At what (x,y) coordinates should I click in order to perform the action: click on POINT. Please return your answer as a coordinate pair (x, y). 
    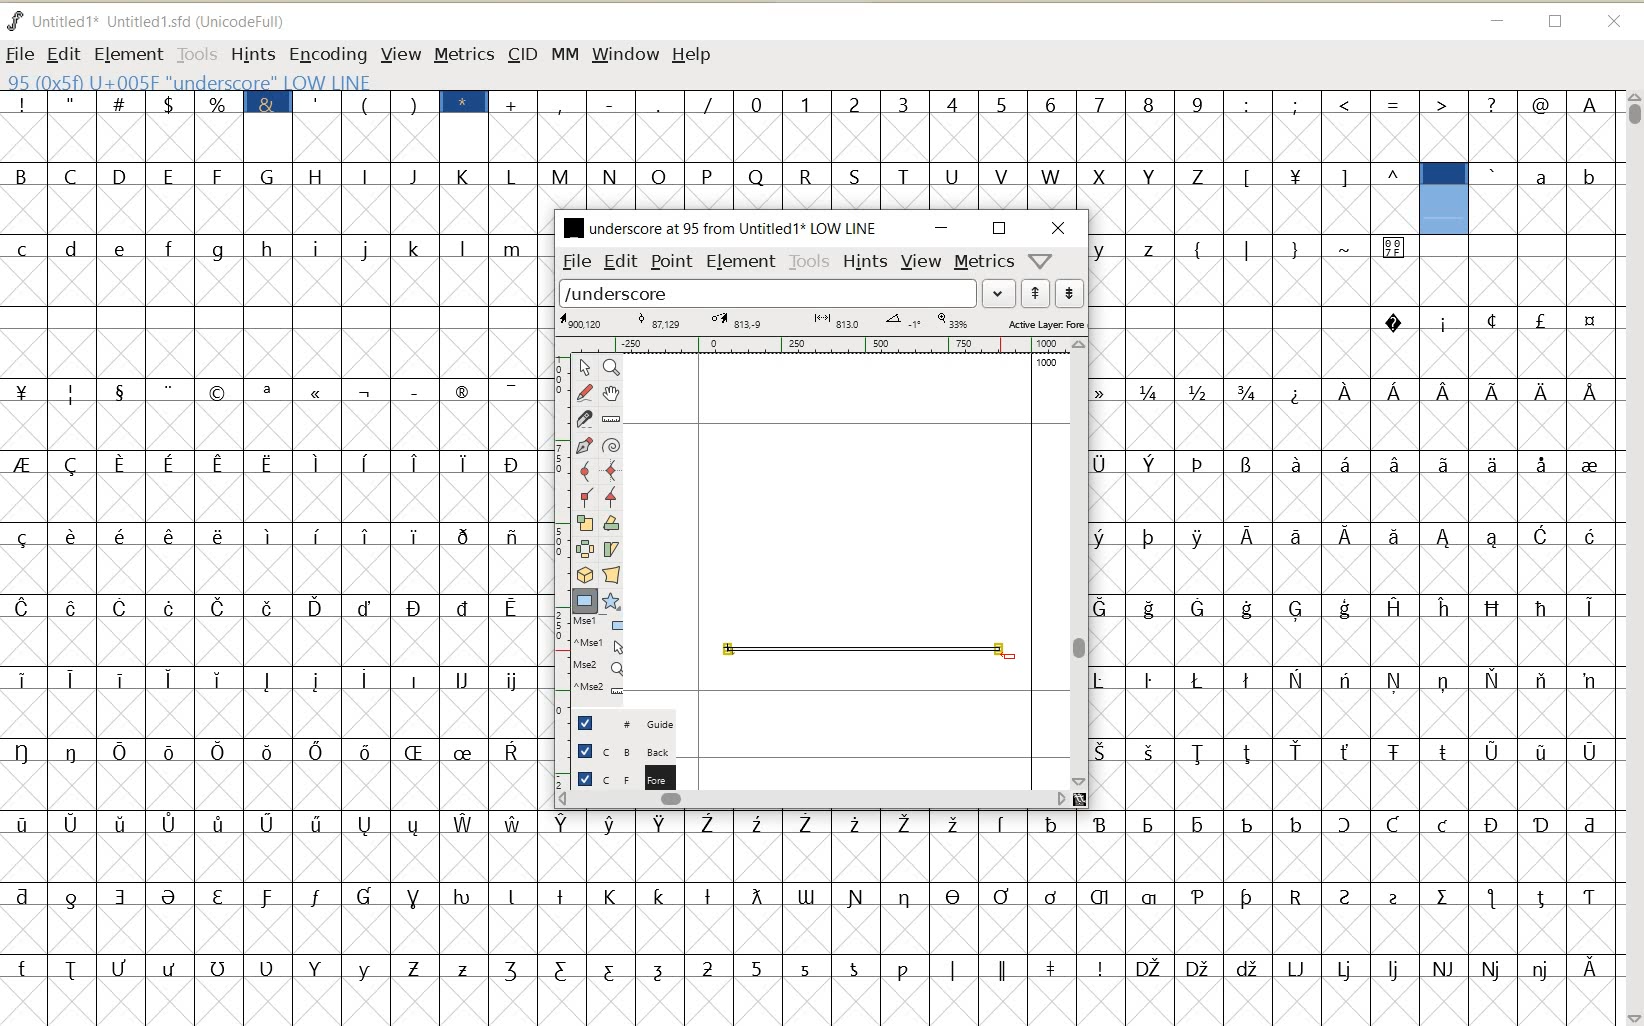
    Looking at the image, I should click on (672, 264).